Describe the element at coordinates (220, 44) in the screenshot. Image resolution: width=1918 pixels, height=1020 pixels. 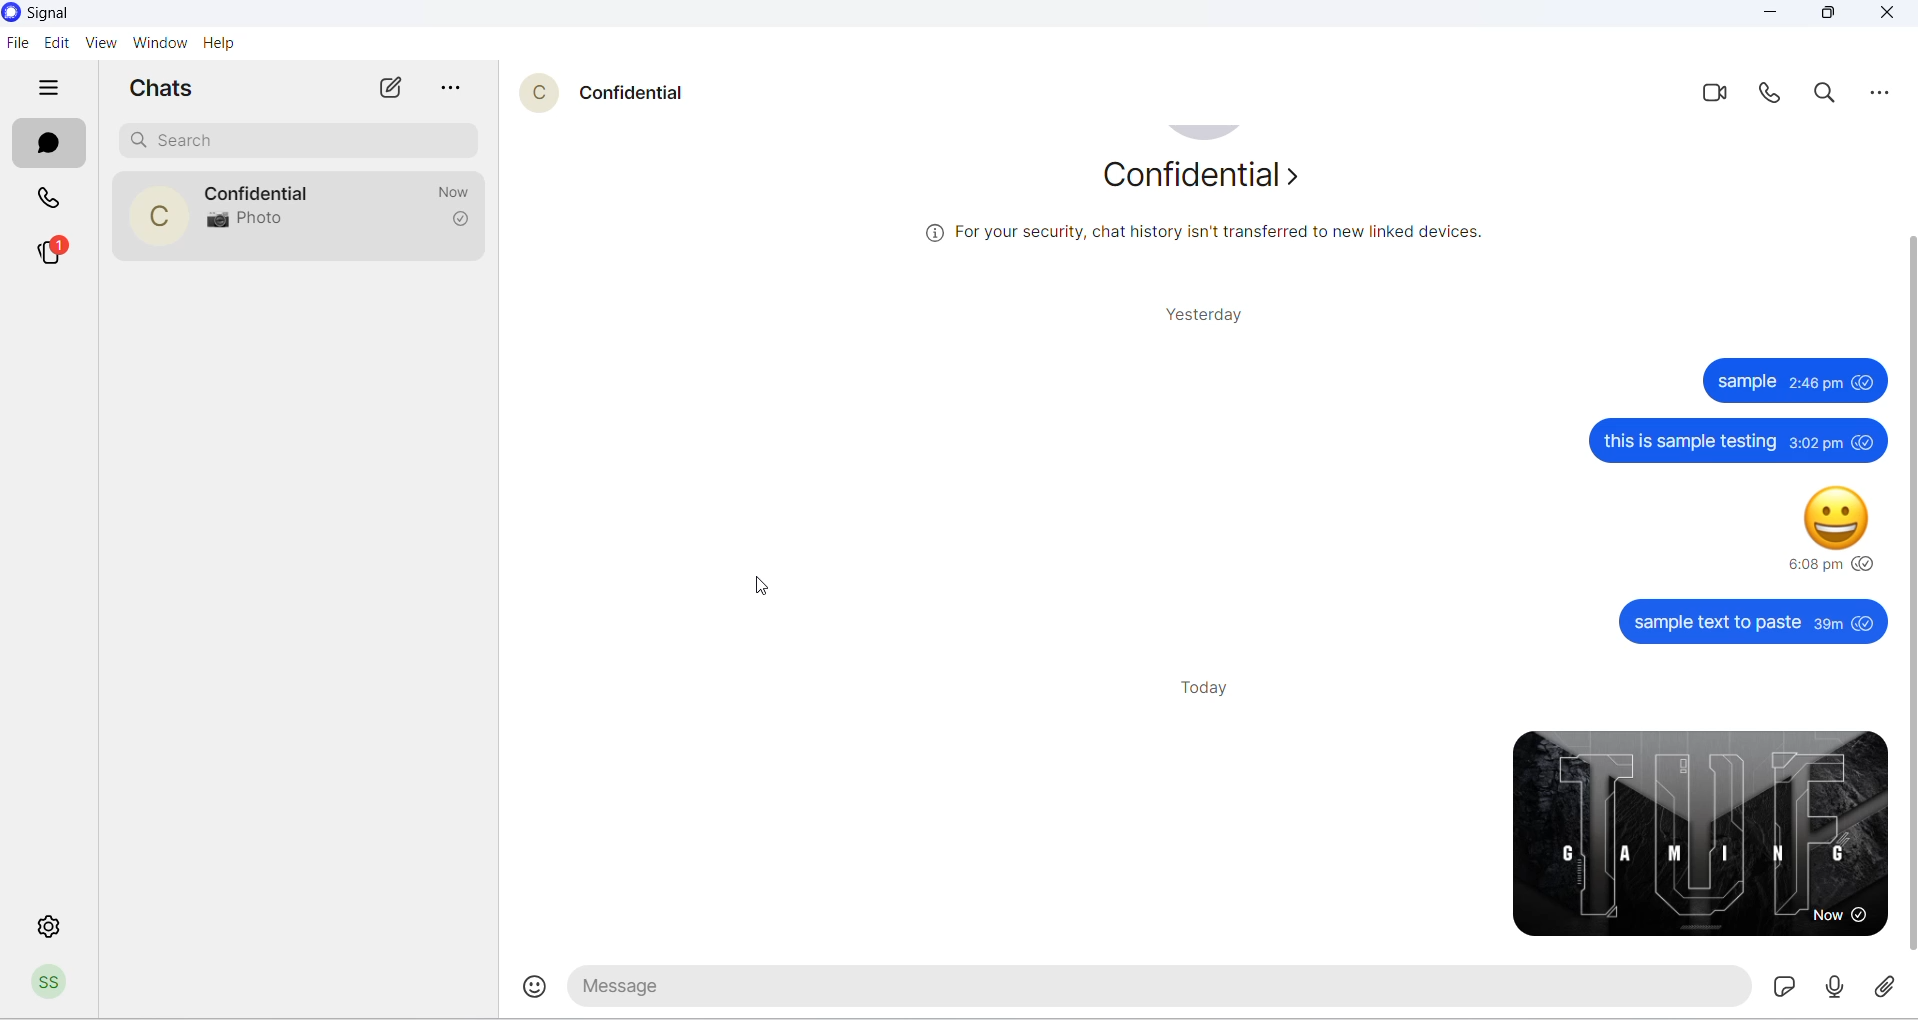
I see `Help` at that location.